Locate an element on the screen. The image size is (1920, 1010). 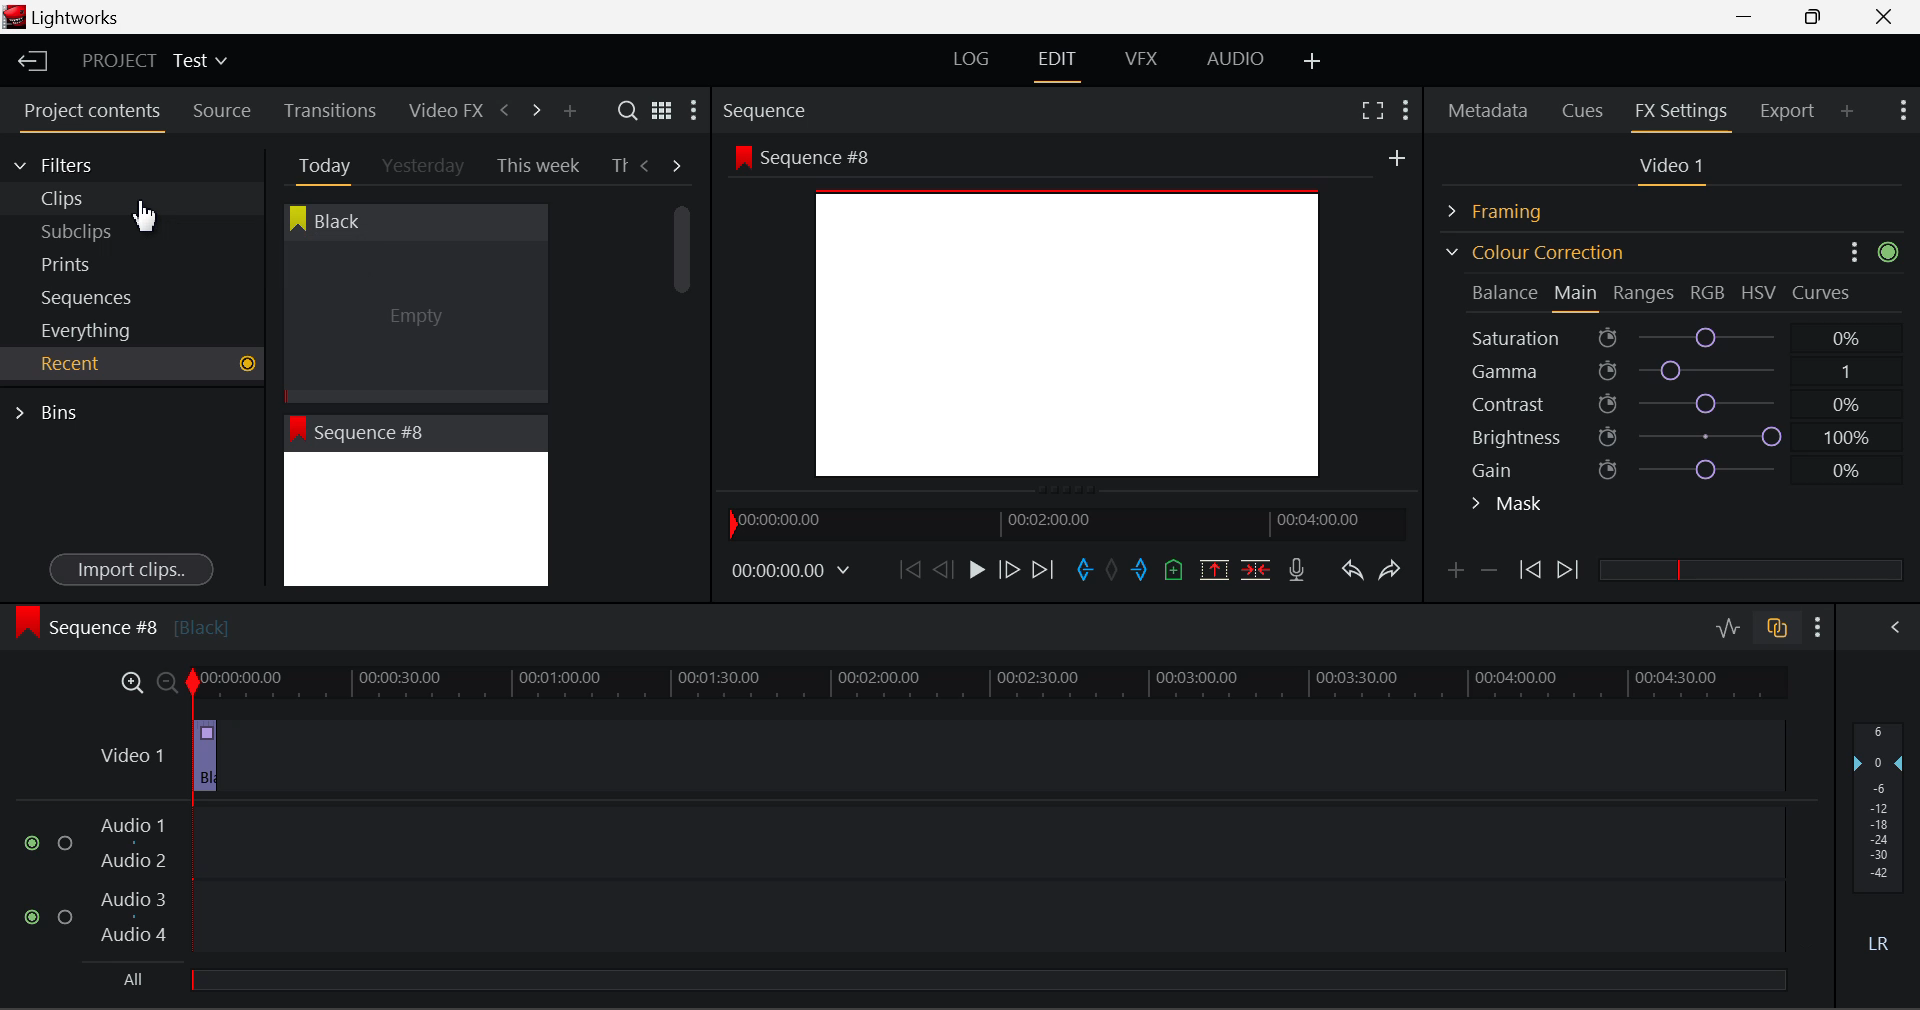
Window Title is located at coordinates (62, 19).